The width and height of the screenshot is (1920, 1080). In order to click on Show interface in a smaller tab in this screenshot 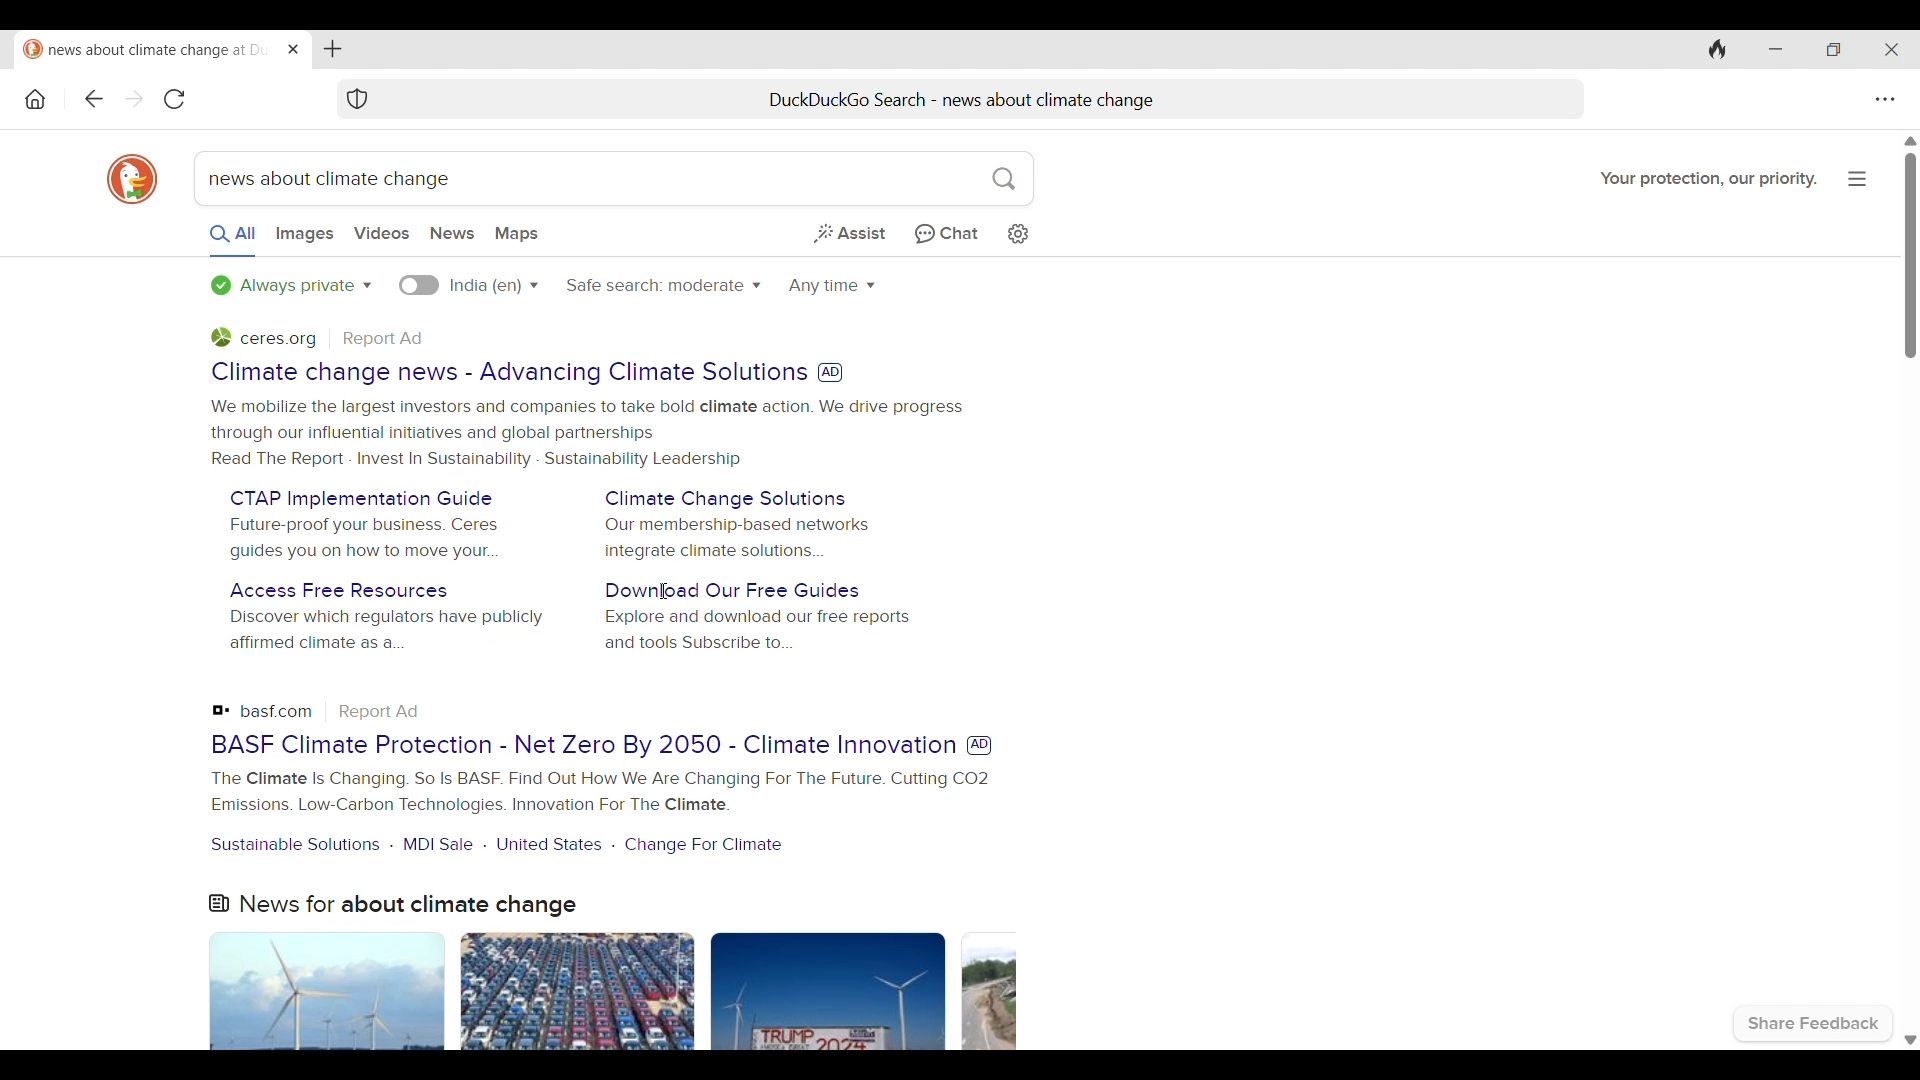, I will do `click(1834, 50)`.